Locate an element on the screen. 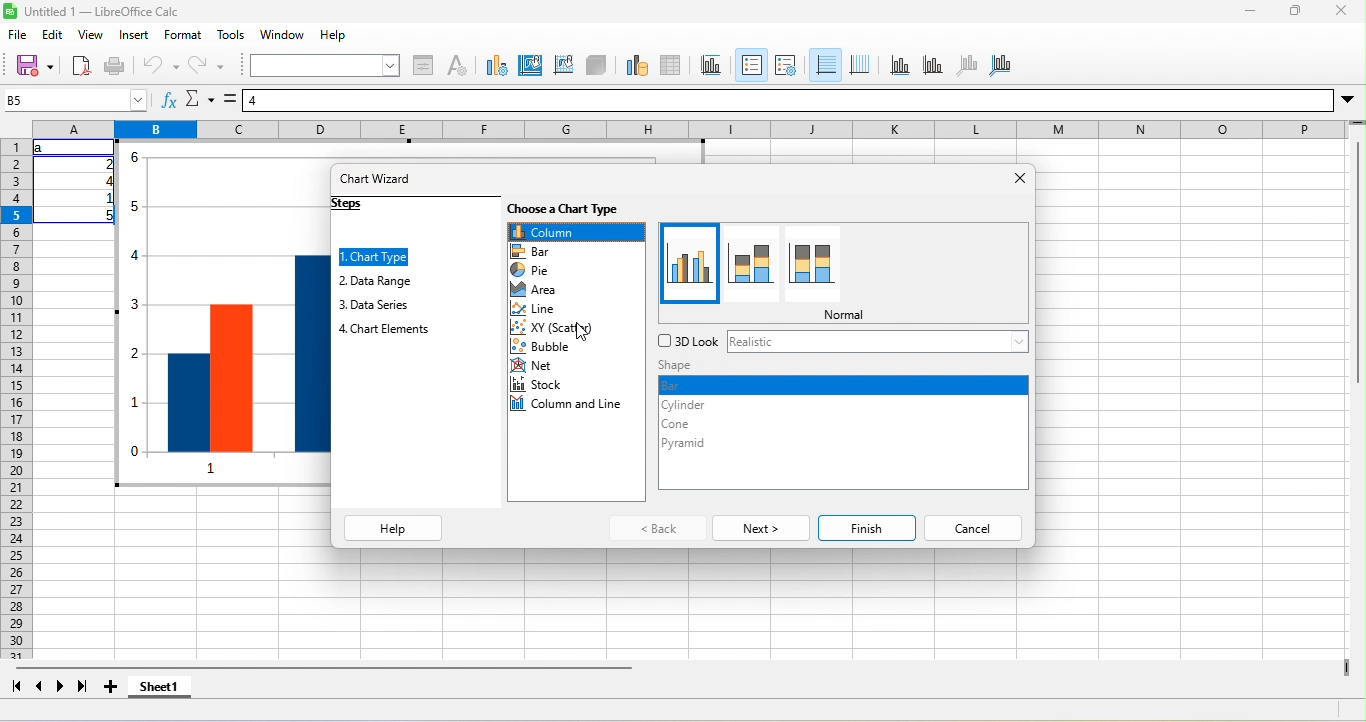  close is located at coordinates (1341, 10).